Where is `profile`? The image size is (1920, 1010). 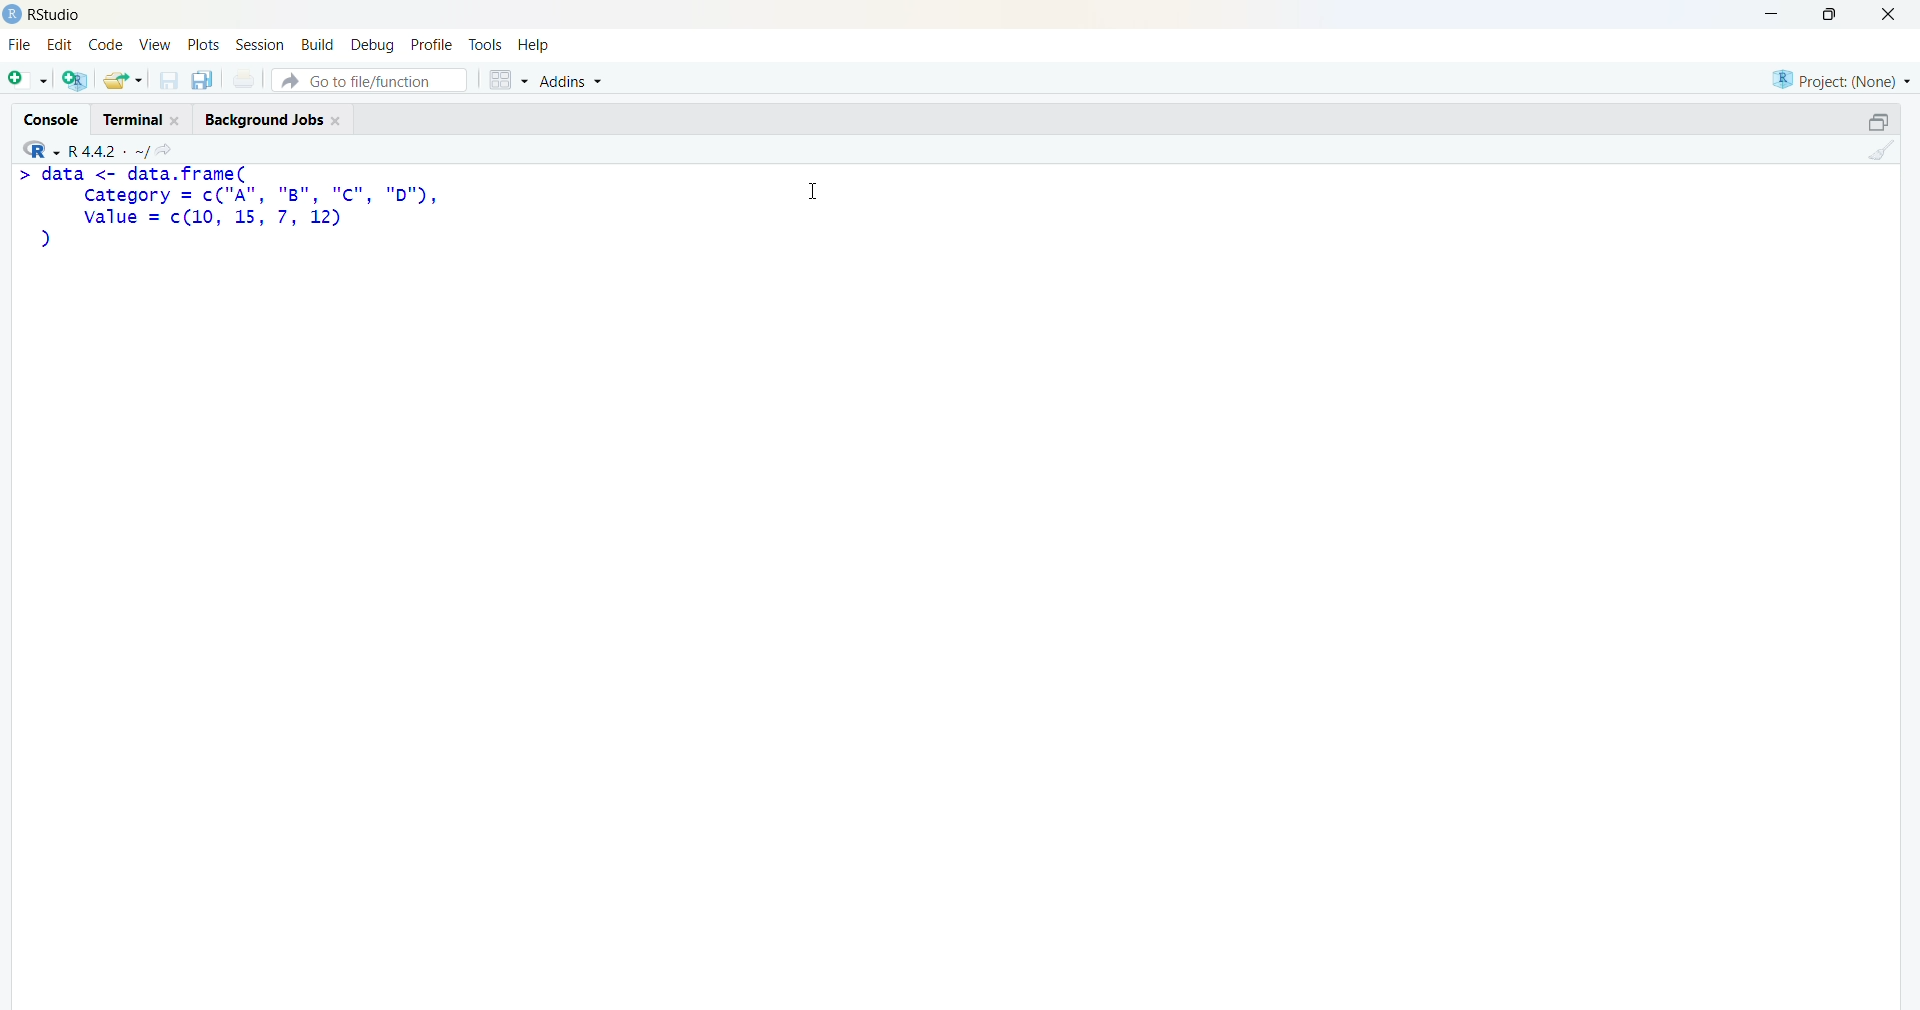
profile is located at coordinates (430, 46).